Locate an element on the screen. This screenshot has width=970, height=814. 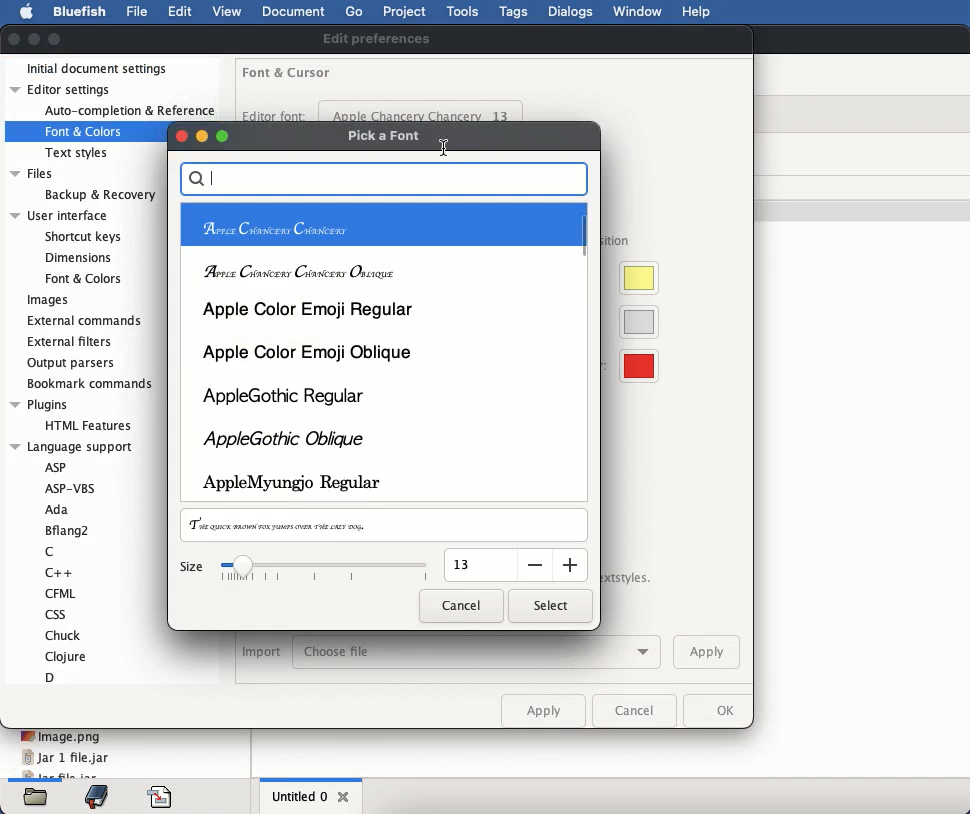
apple color emoji regular is located at coordinates (311, 311).